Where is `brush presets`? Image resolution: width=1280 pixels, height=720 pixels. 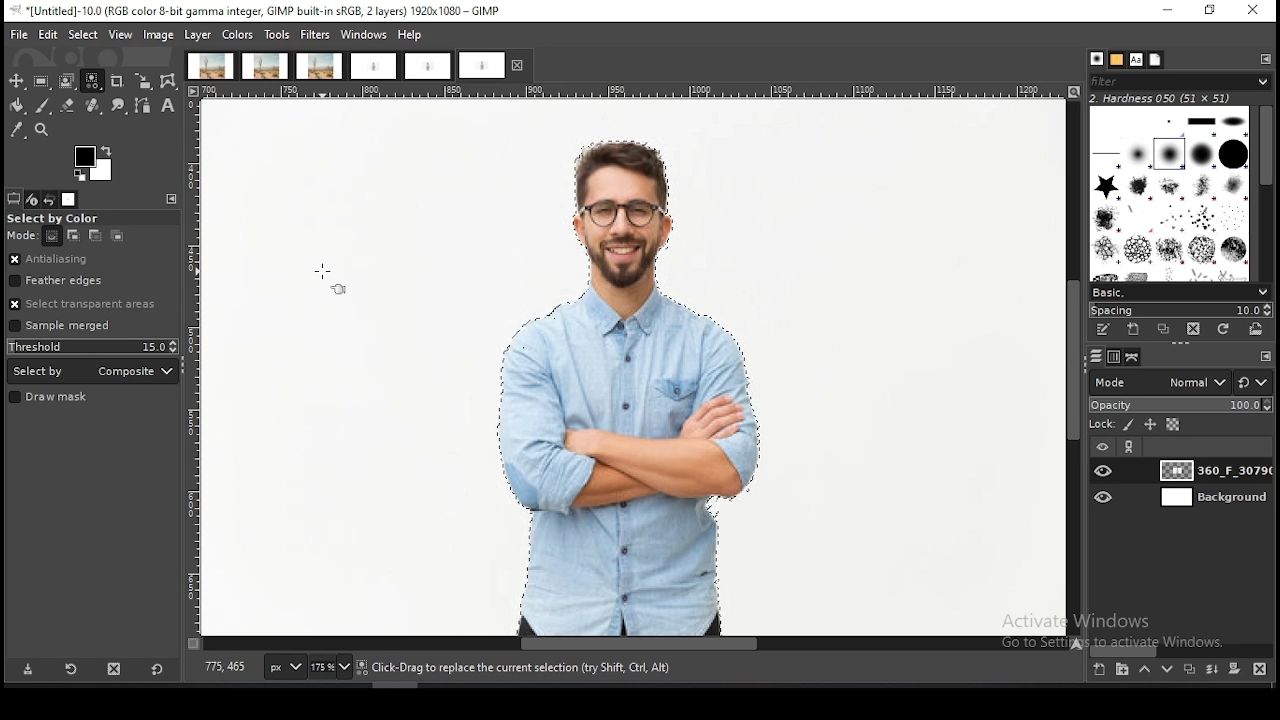 brush presets is located at coordinates (1179, 293).